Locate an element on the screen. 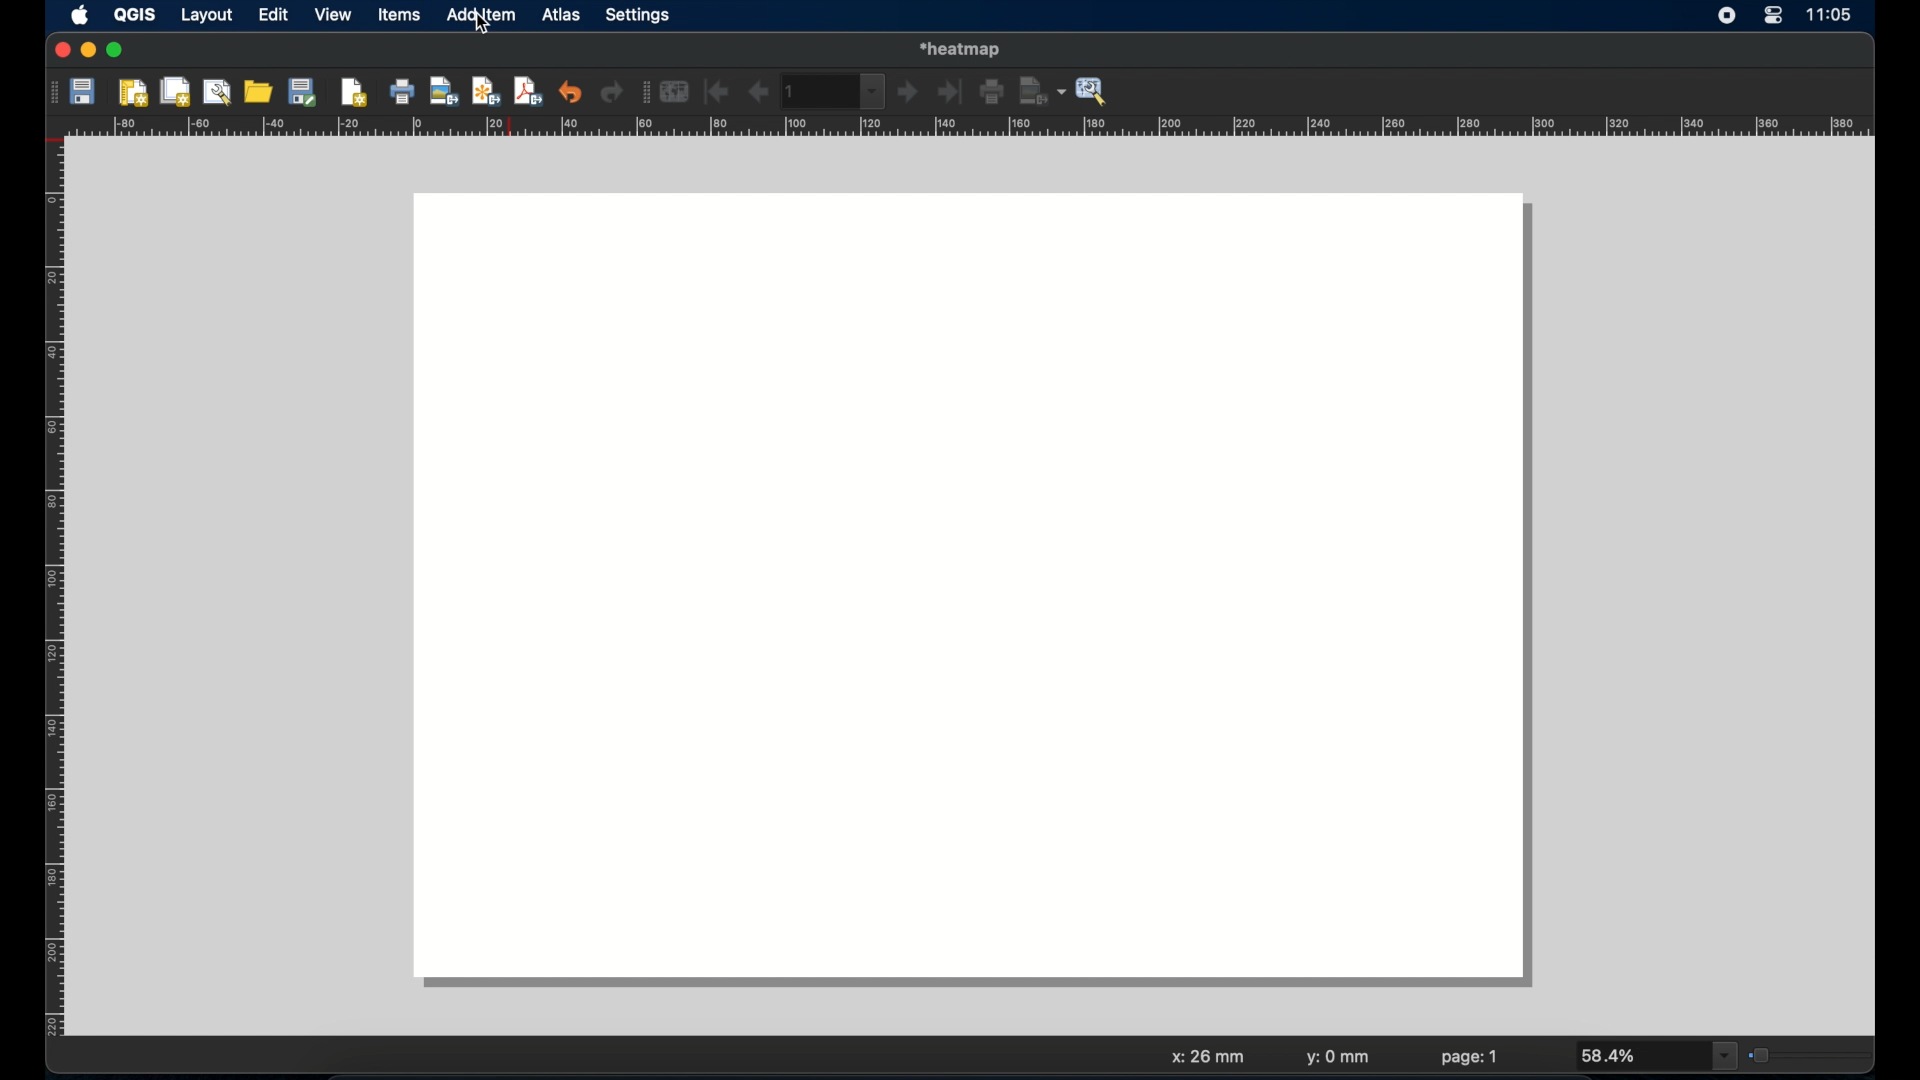 This screenshot has width=1920, height=1080. time is located at coordinates (1833, 16).